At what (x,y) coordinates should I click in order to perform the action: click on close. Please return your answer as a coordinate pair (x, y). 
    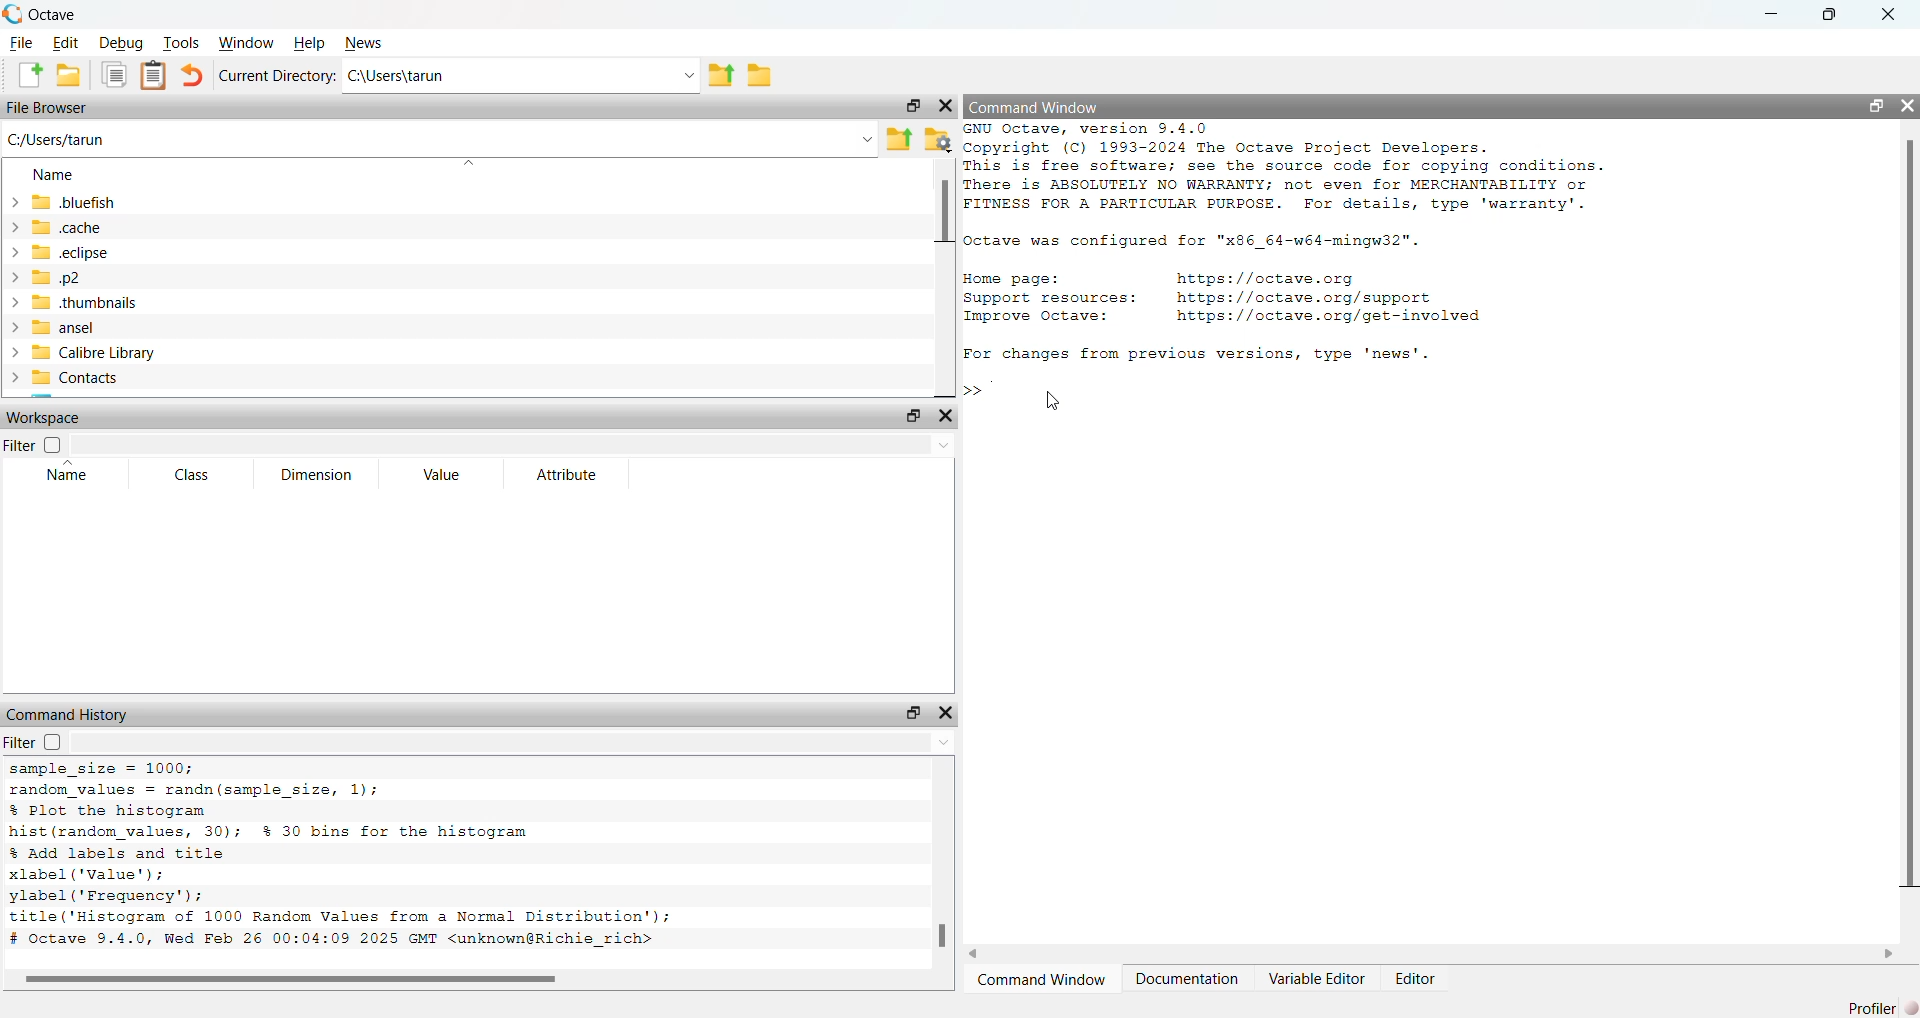
    Looking at the image, I should click on (1908, 106).